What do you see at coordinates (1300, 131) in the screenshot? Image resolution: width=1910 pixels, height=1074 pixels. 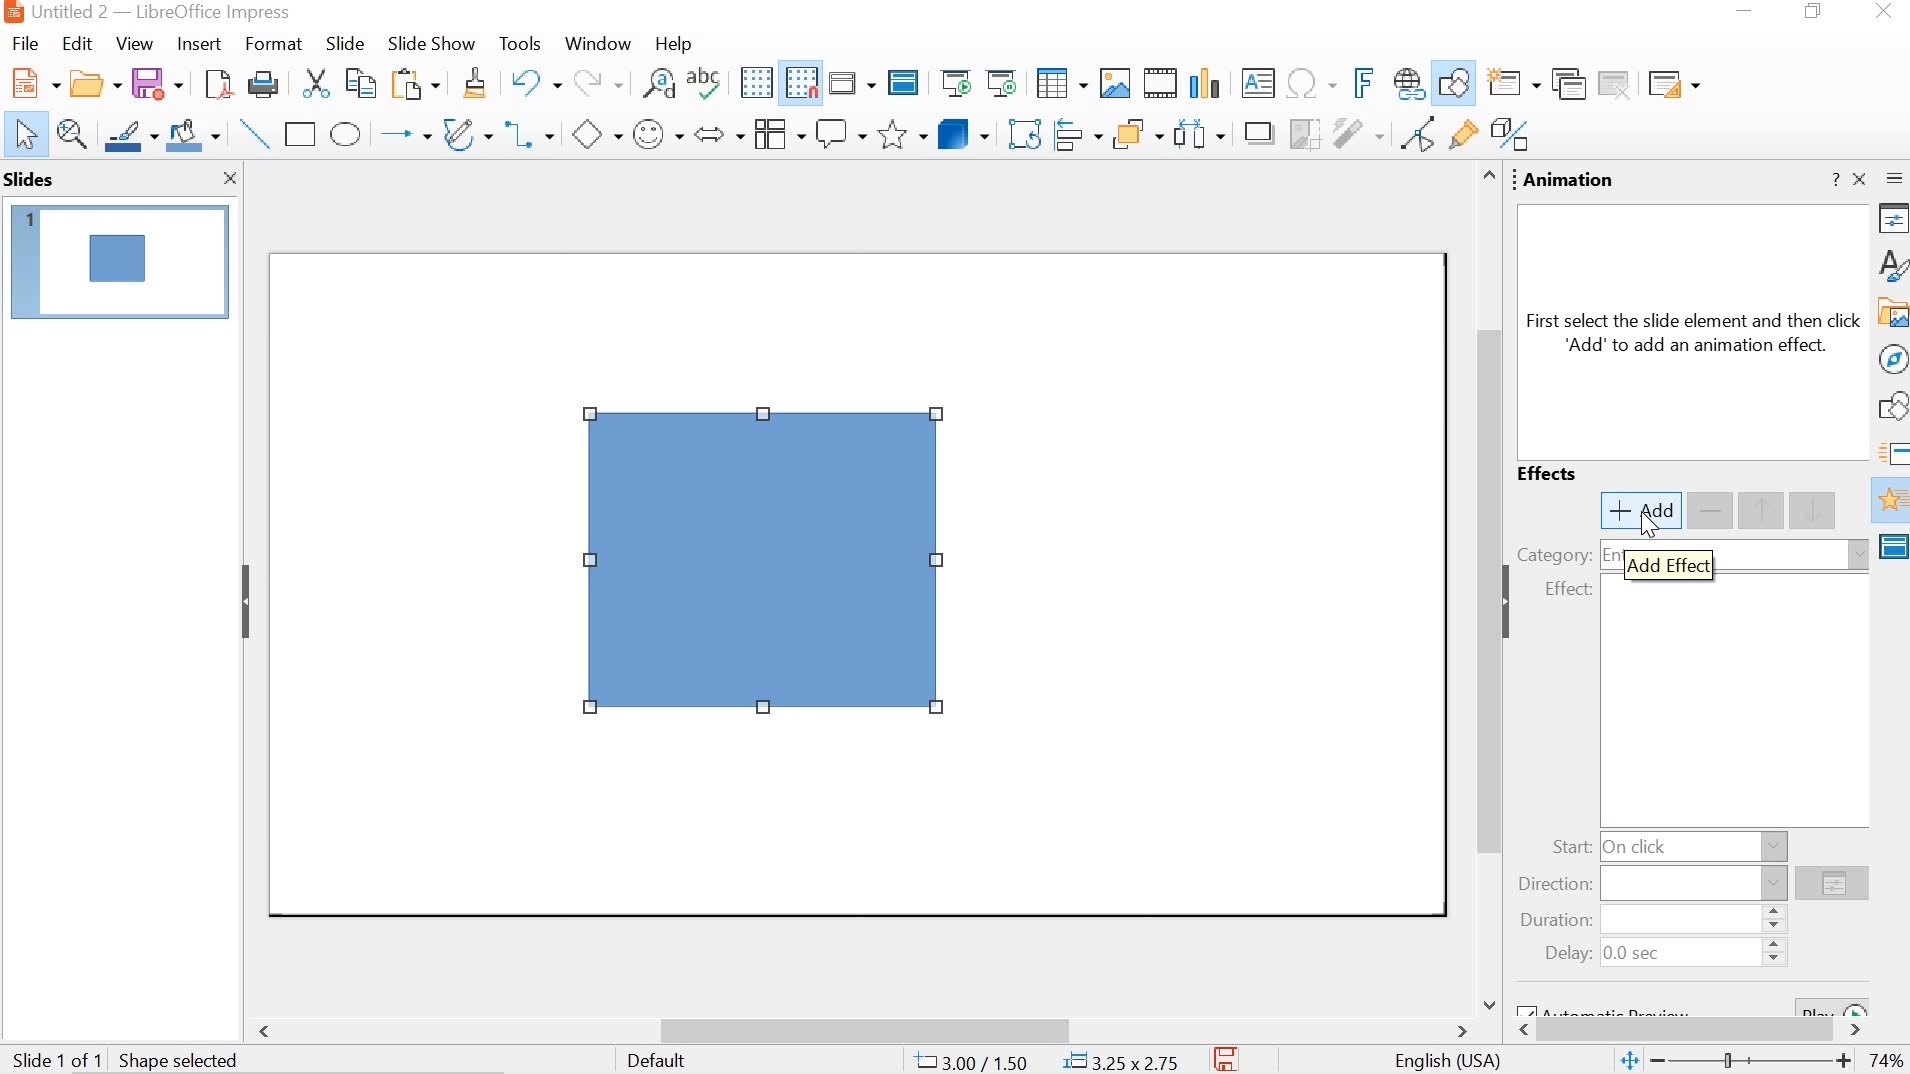 I see `crop image` at bounding box center [1300, 131].